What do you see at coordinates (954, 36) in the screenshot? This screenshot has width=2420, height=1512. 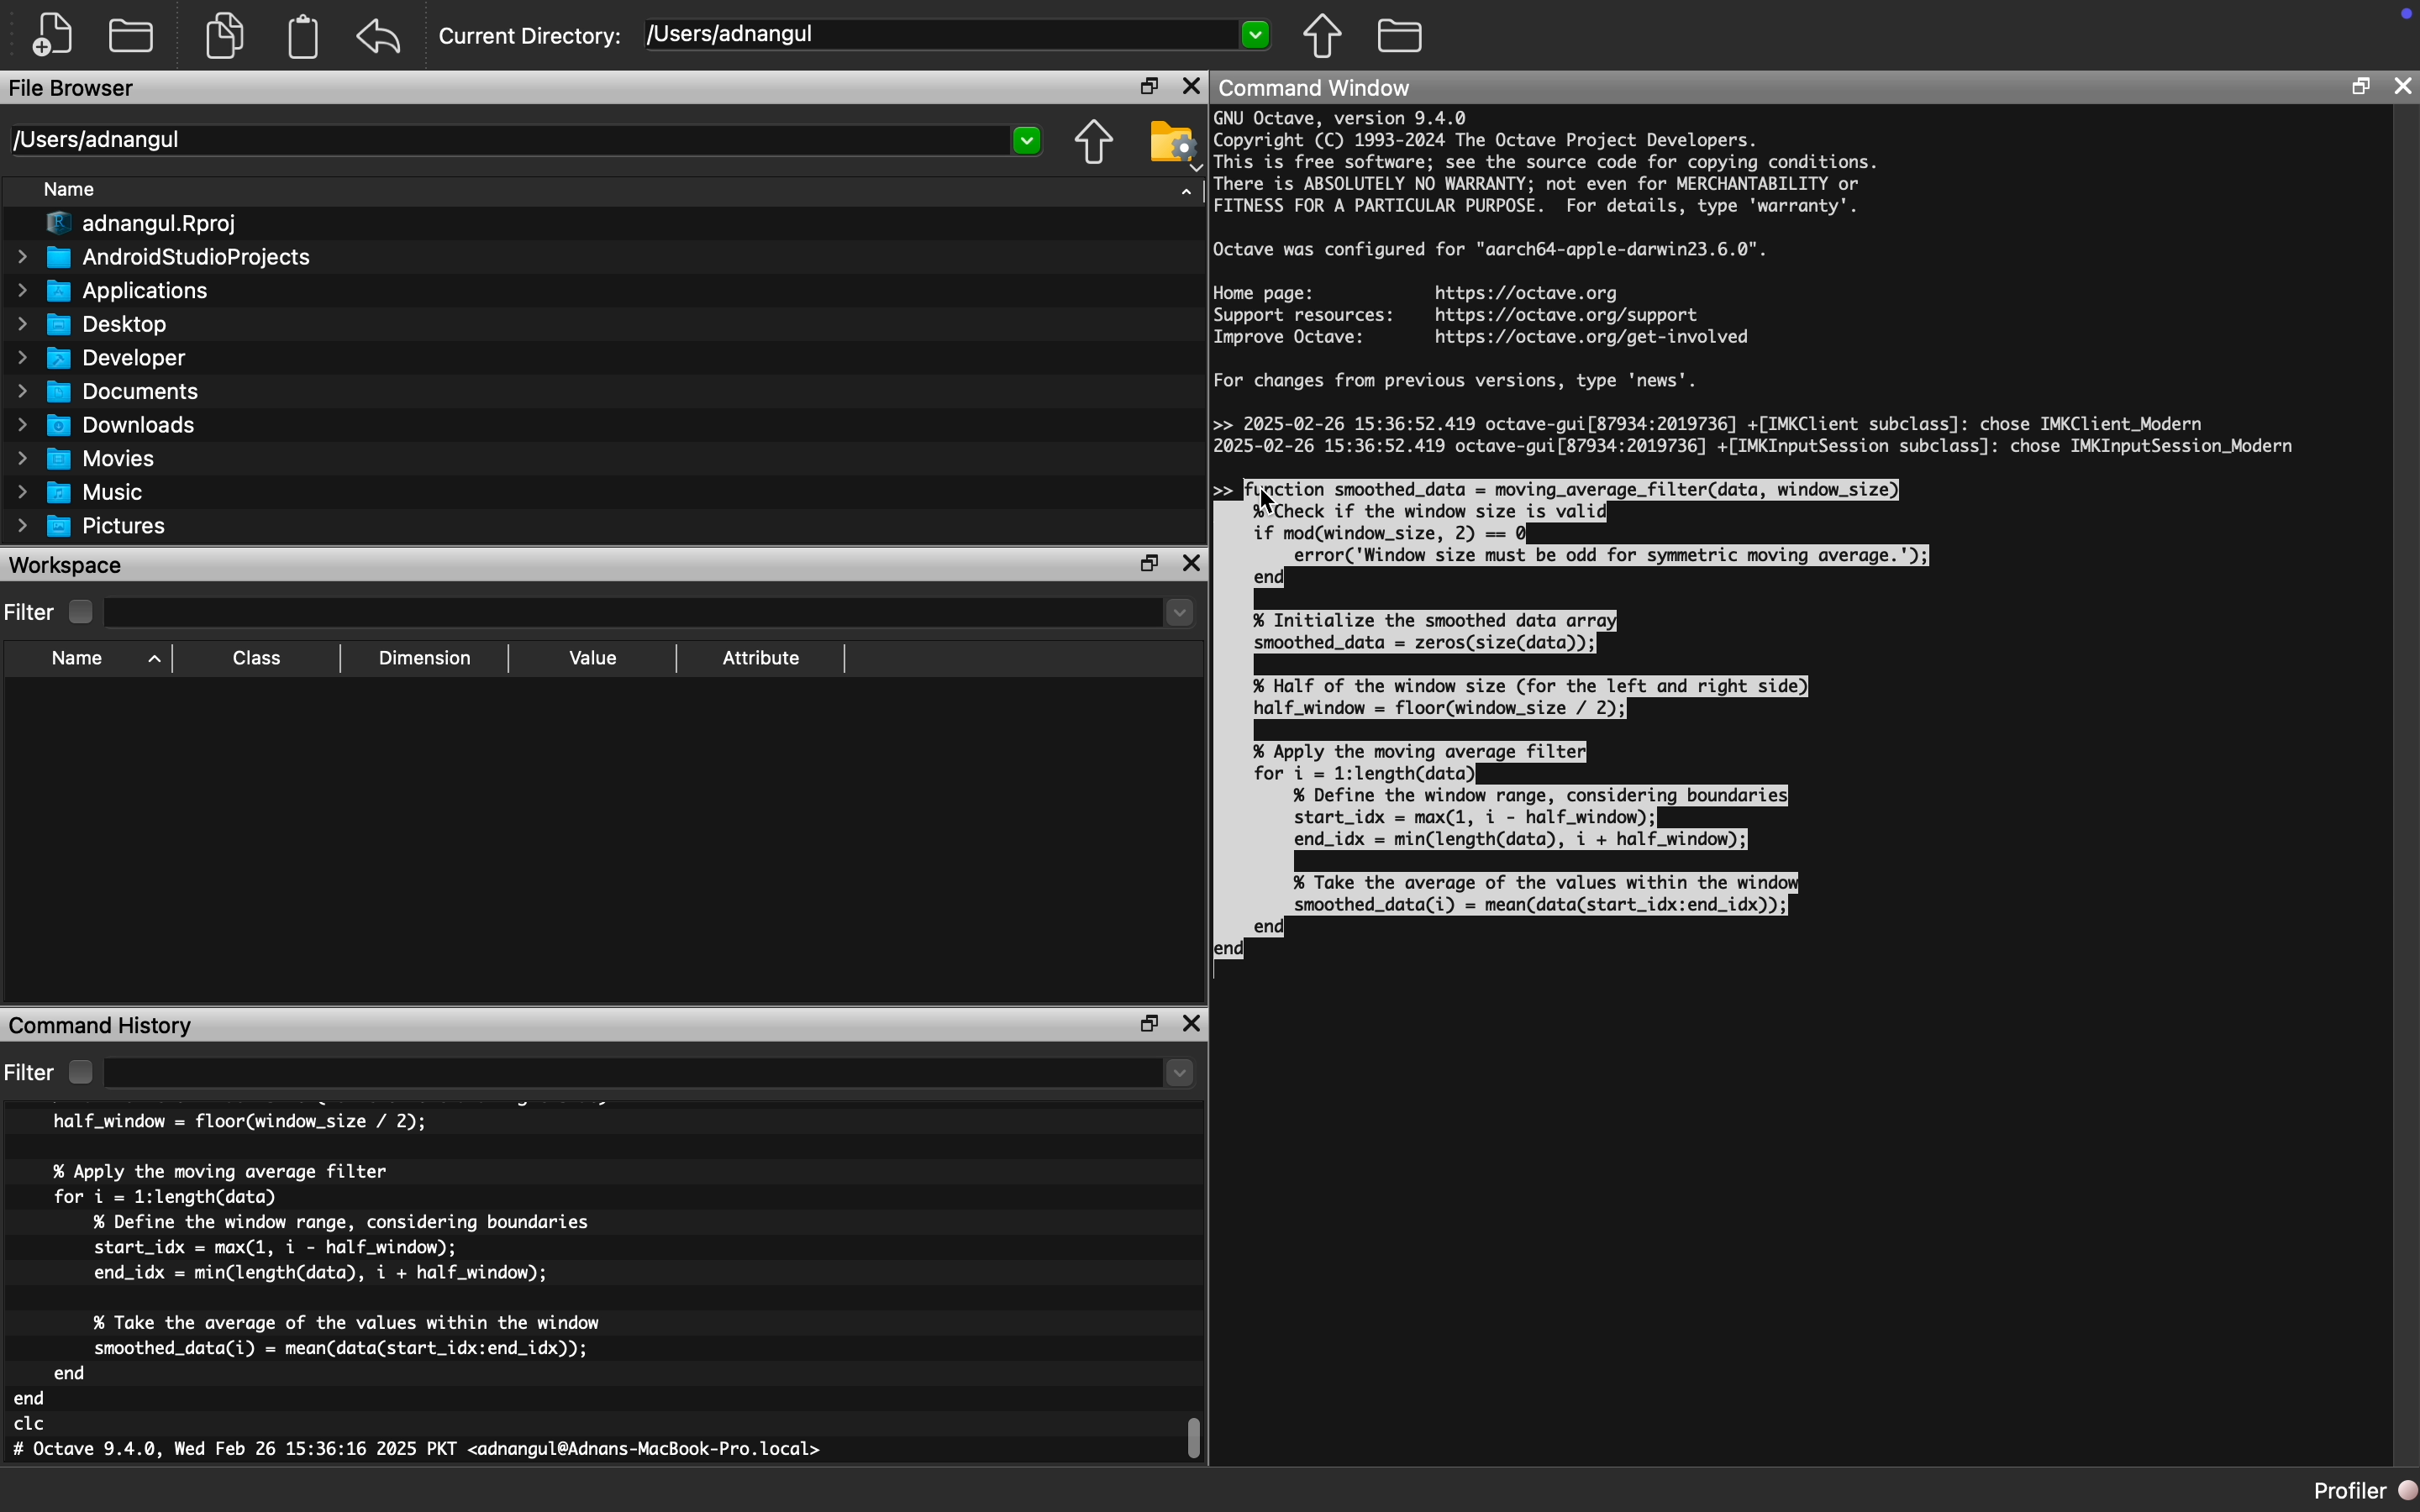 I see `/Users/adnangul ` at bounding box center [954, 36].